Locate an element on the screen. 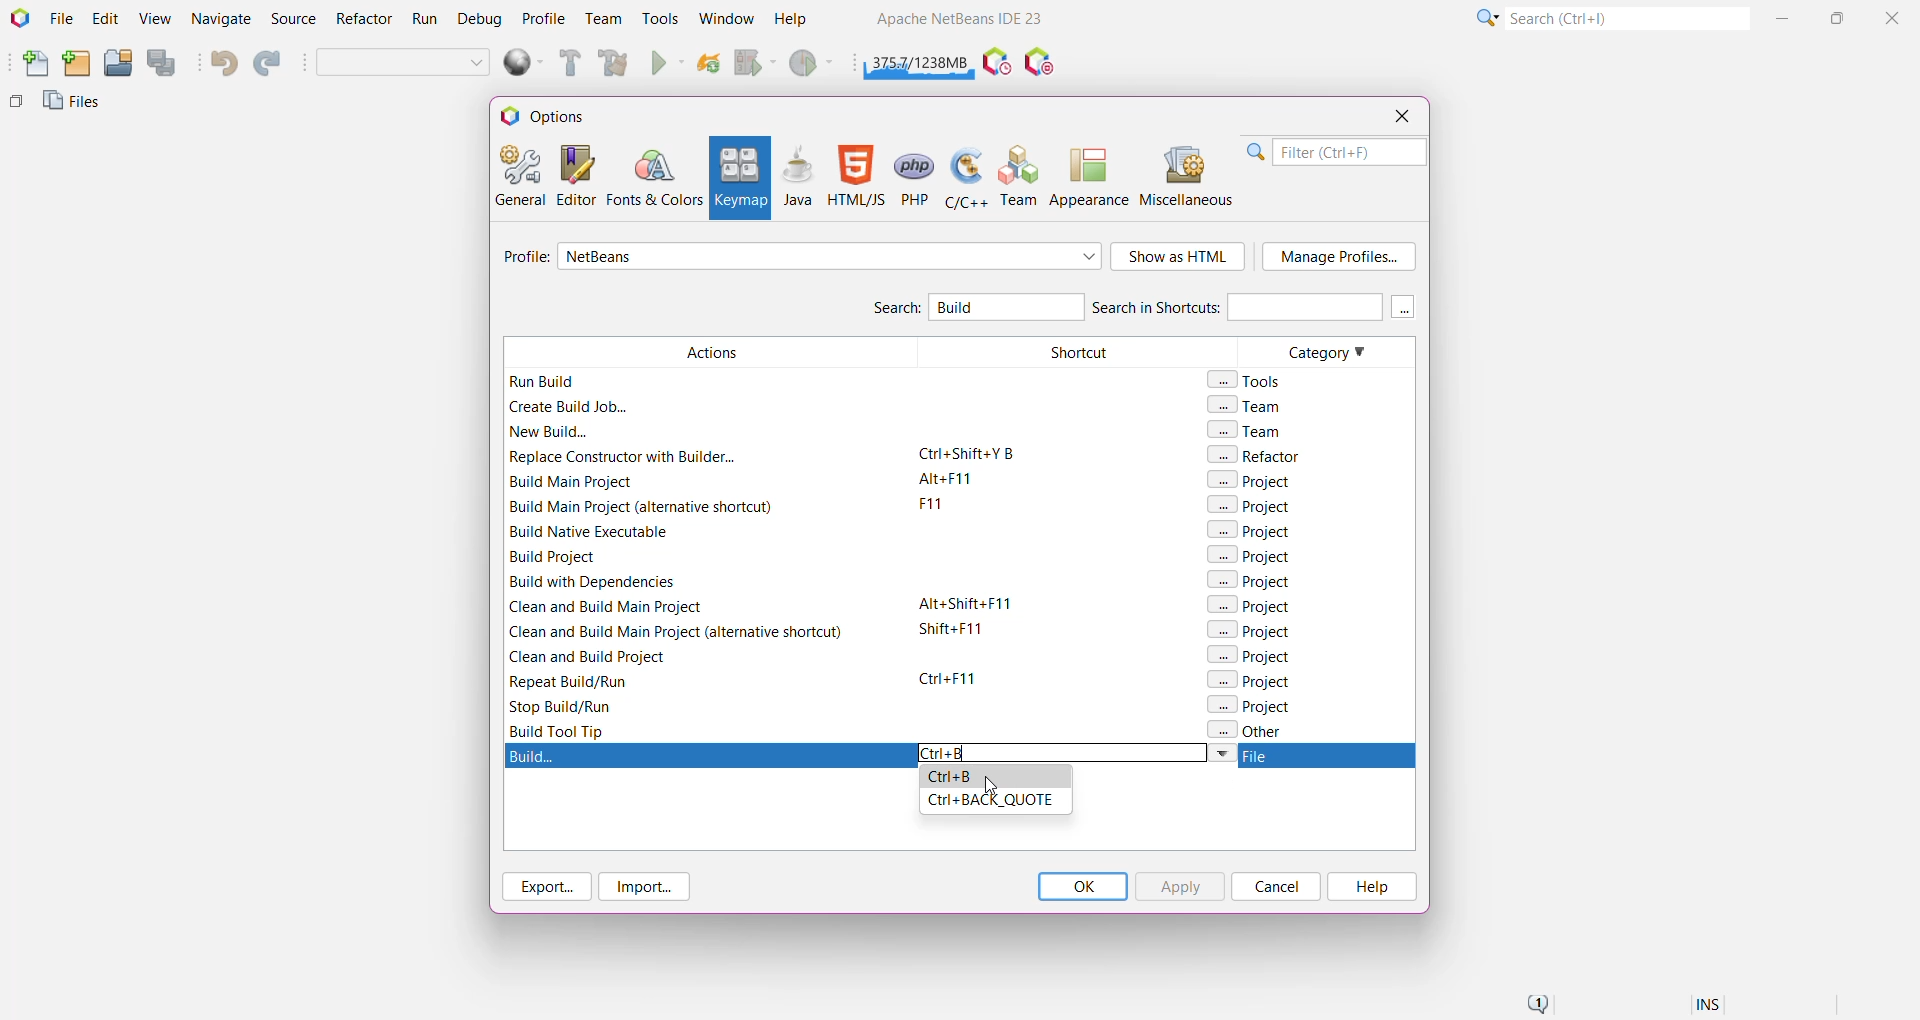 This screenshot has height=1020, width=1920. Maximize is located at coordinates (1840, 16).